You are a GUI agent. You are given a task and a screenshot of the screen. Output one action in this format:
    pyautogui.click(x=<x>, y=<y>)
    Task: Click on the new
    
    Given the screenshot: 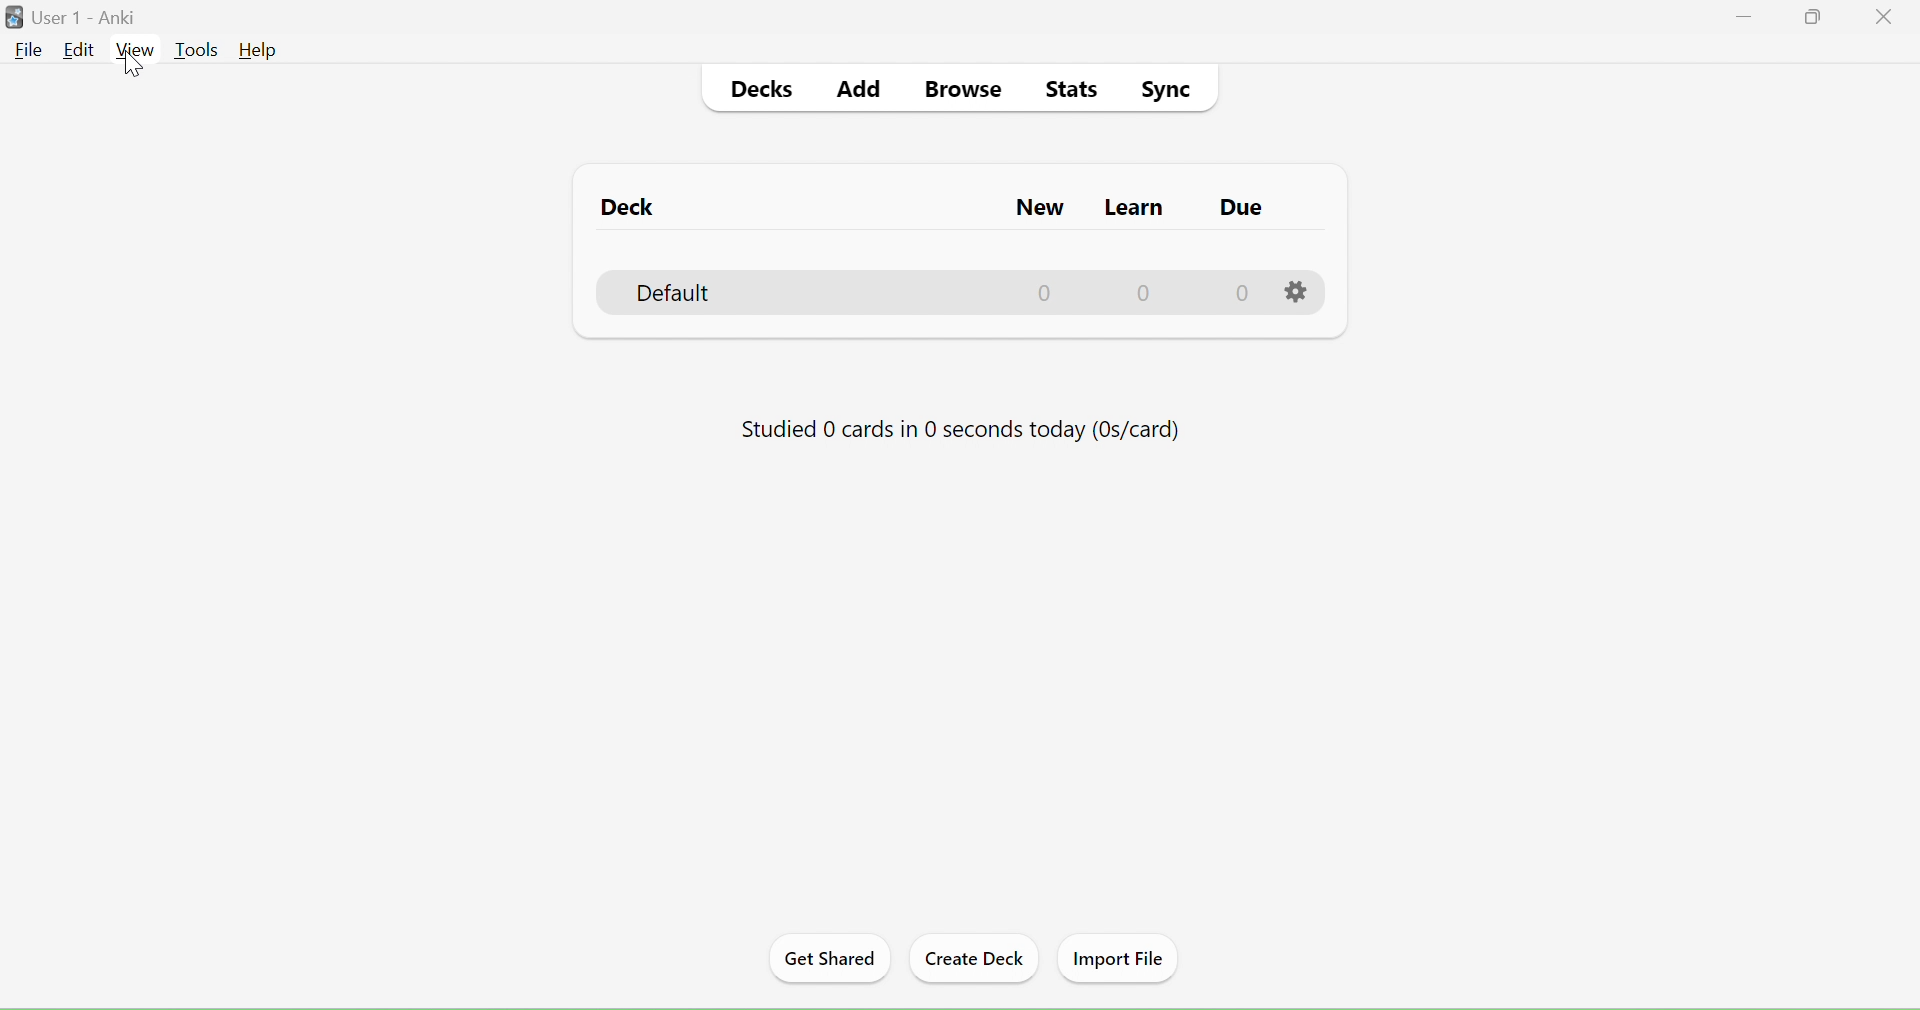 What is the action you would take?
    pyautogui.click(x=1041, y=252)
    